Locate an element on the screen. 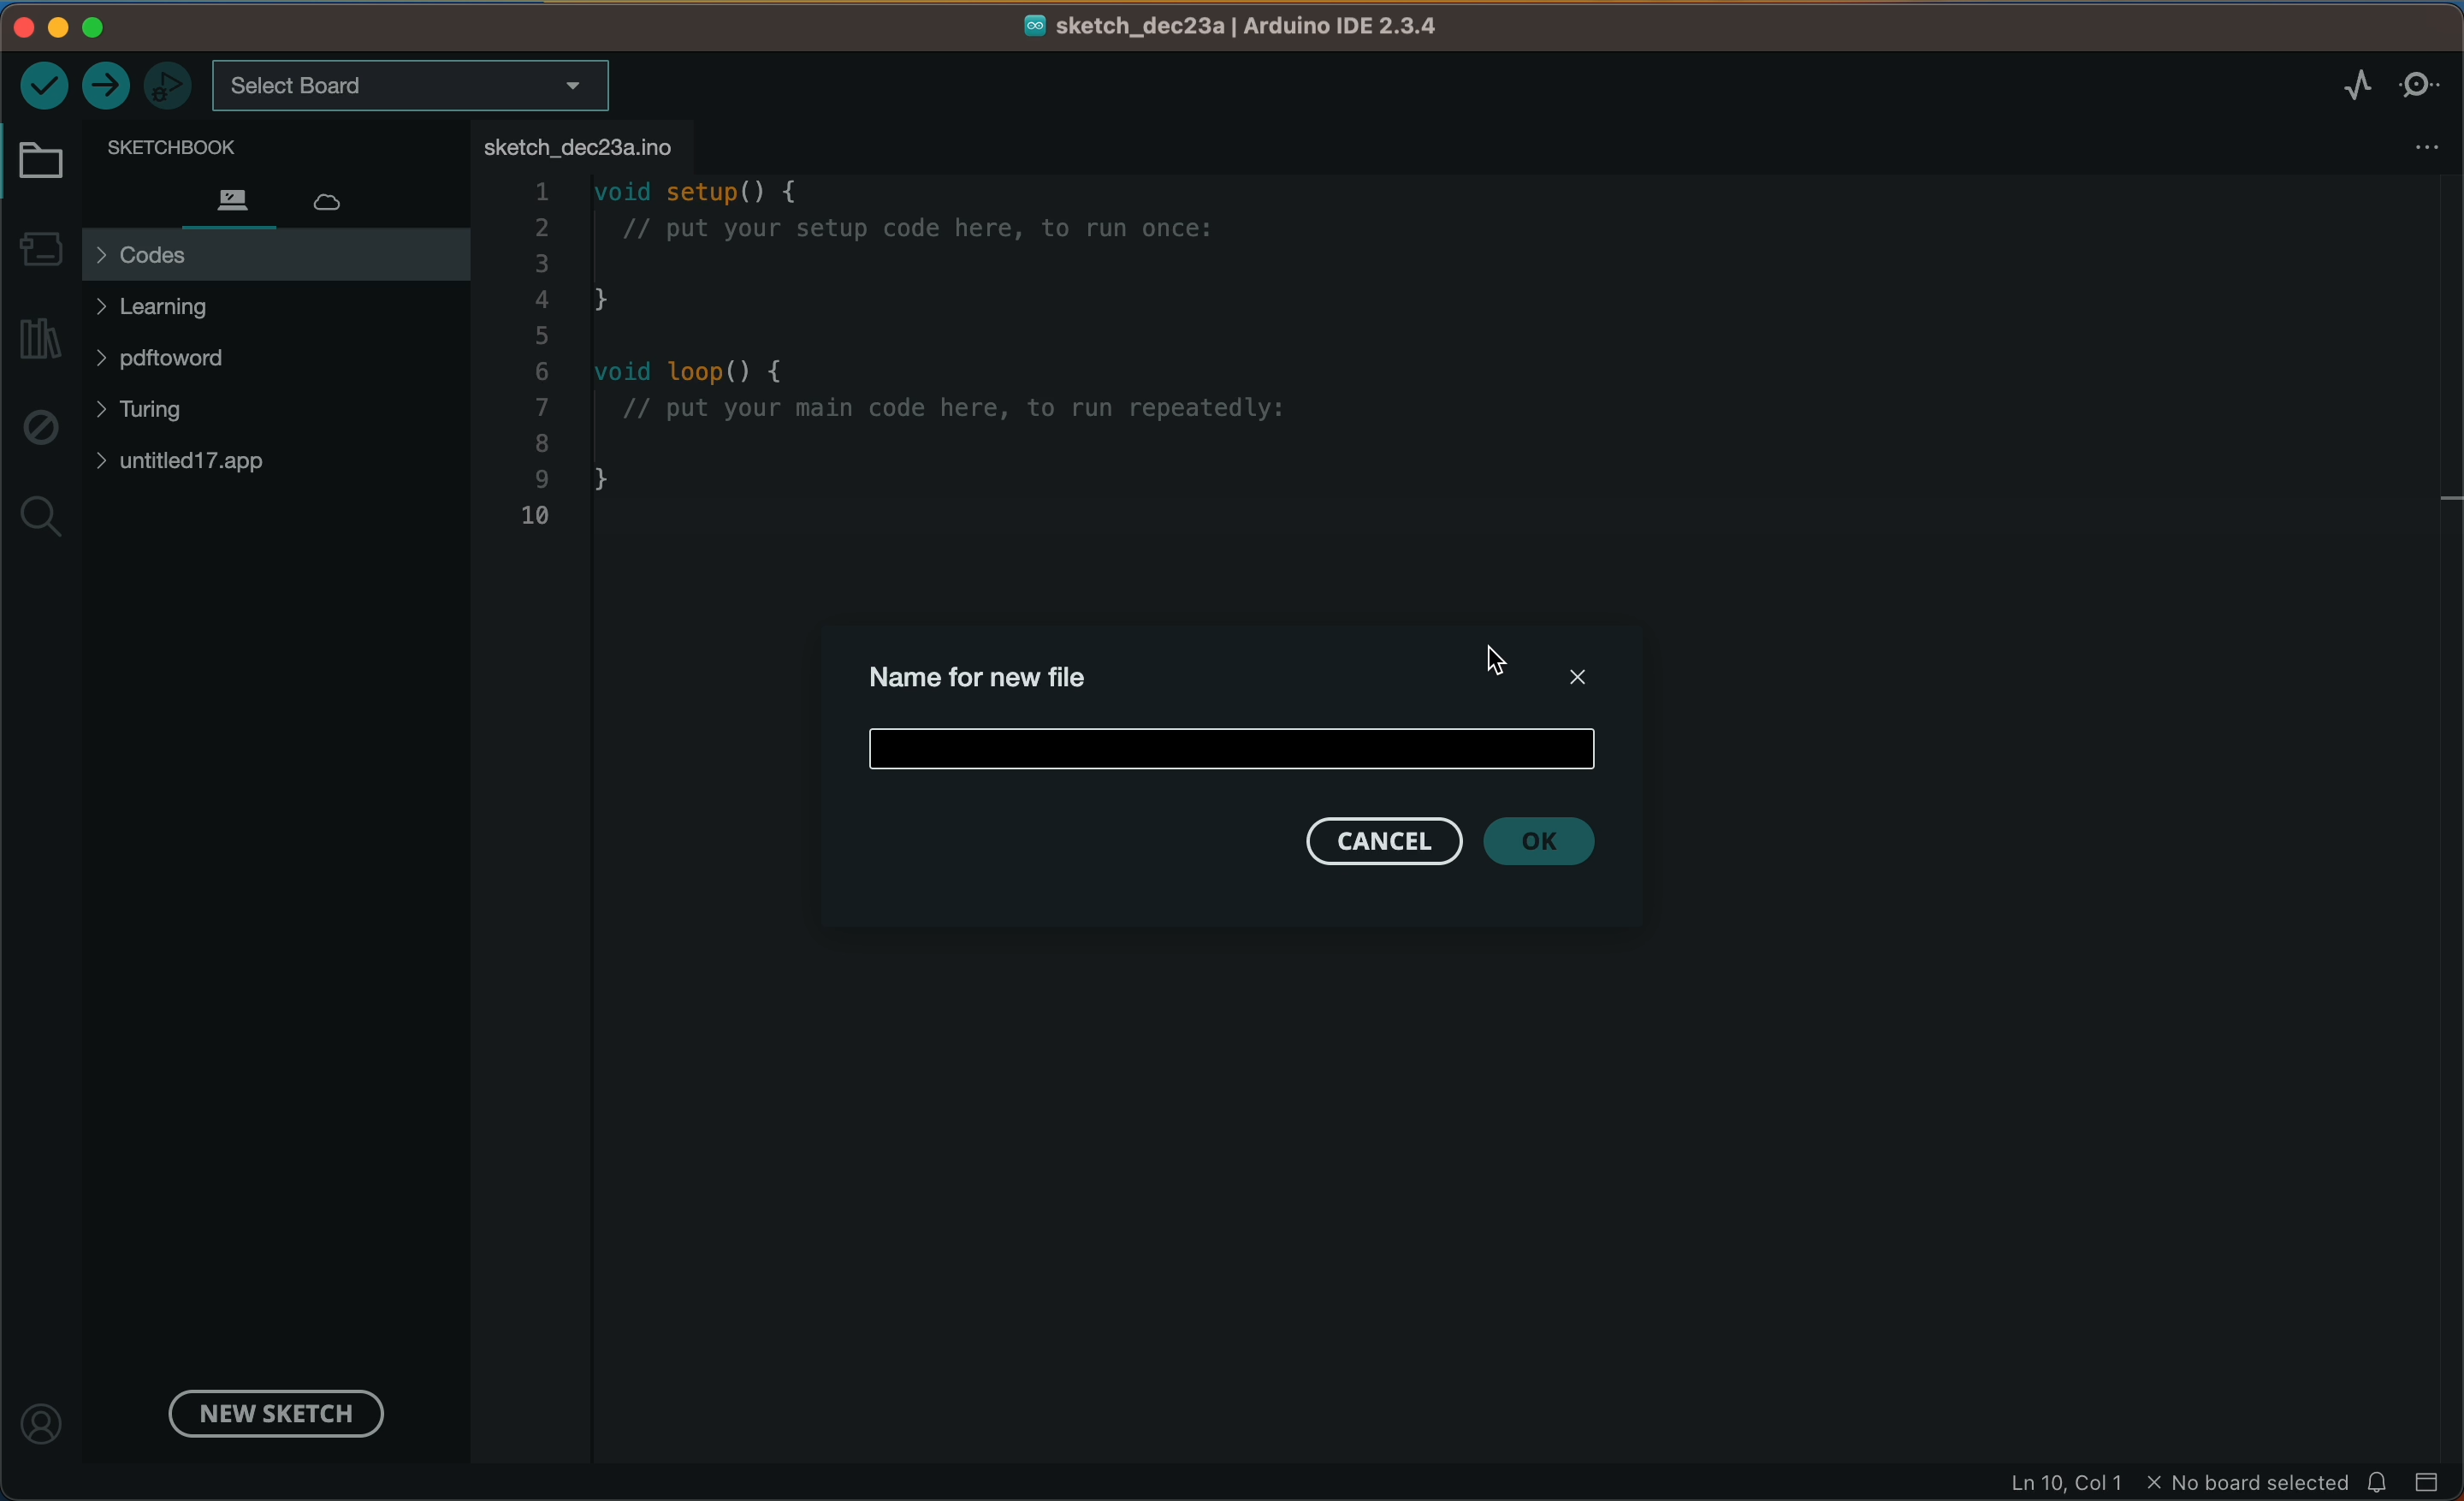 The height and width of the screenshot is (1501, 2464). folder is located at coordinates (45, 162).